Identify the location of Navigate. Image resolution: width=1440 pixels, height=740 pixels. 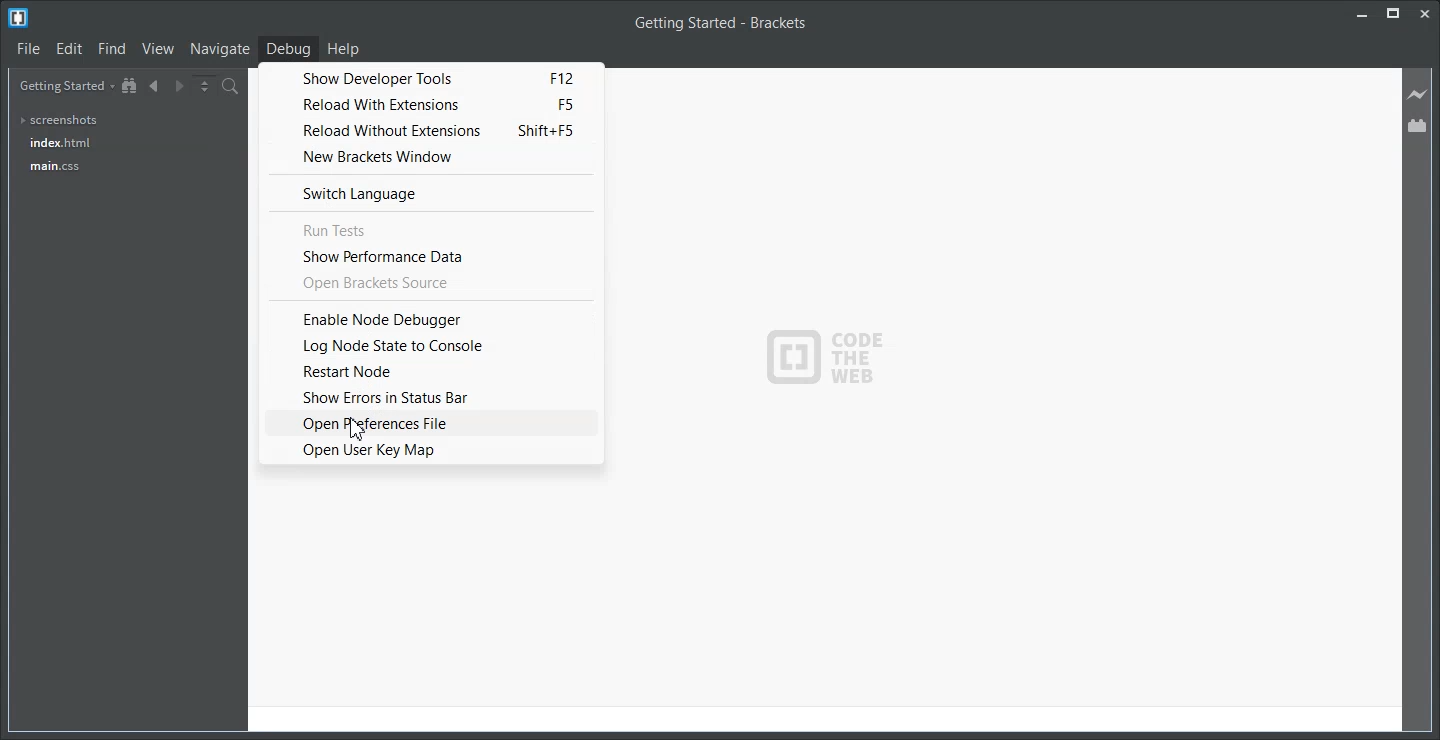
(221, 49).